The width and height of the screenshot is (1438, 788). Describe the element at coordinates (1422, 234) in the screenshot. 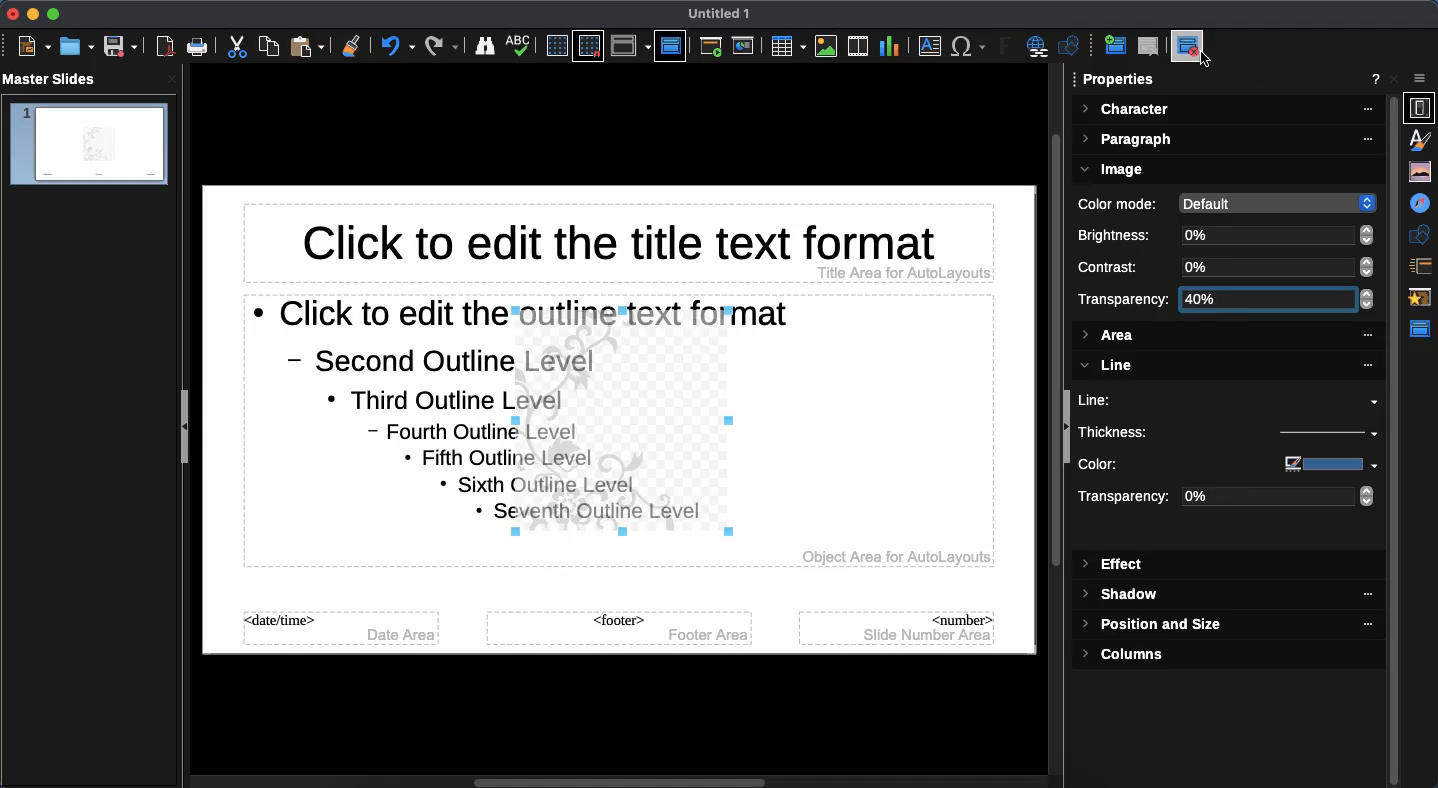

I see `Shapes` at that location.